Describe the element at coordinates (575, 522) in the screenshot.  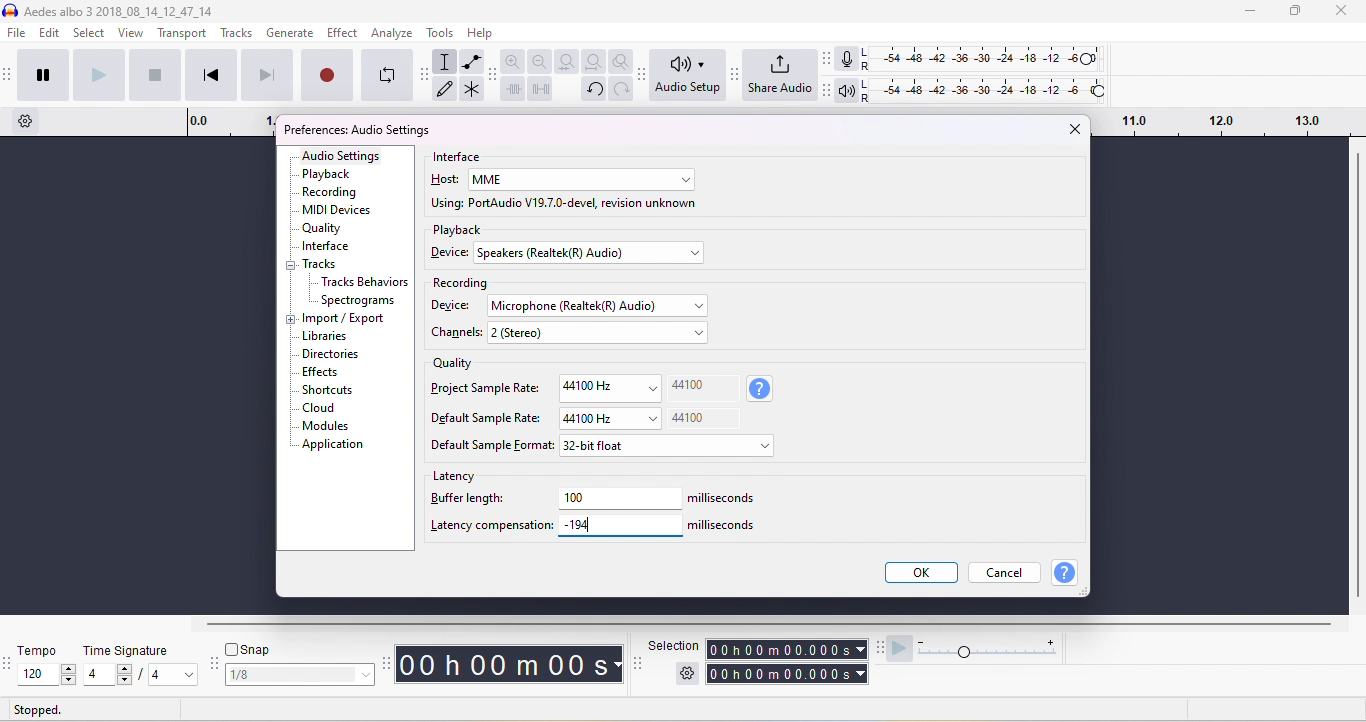
I see `-194` at that location.